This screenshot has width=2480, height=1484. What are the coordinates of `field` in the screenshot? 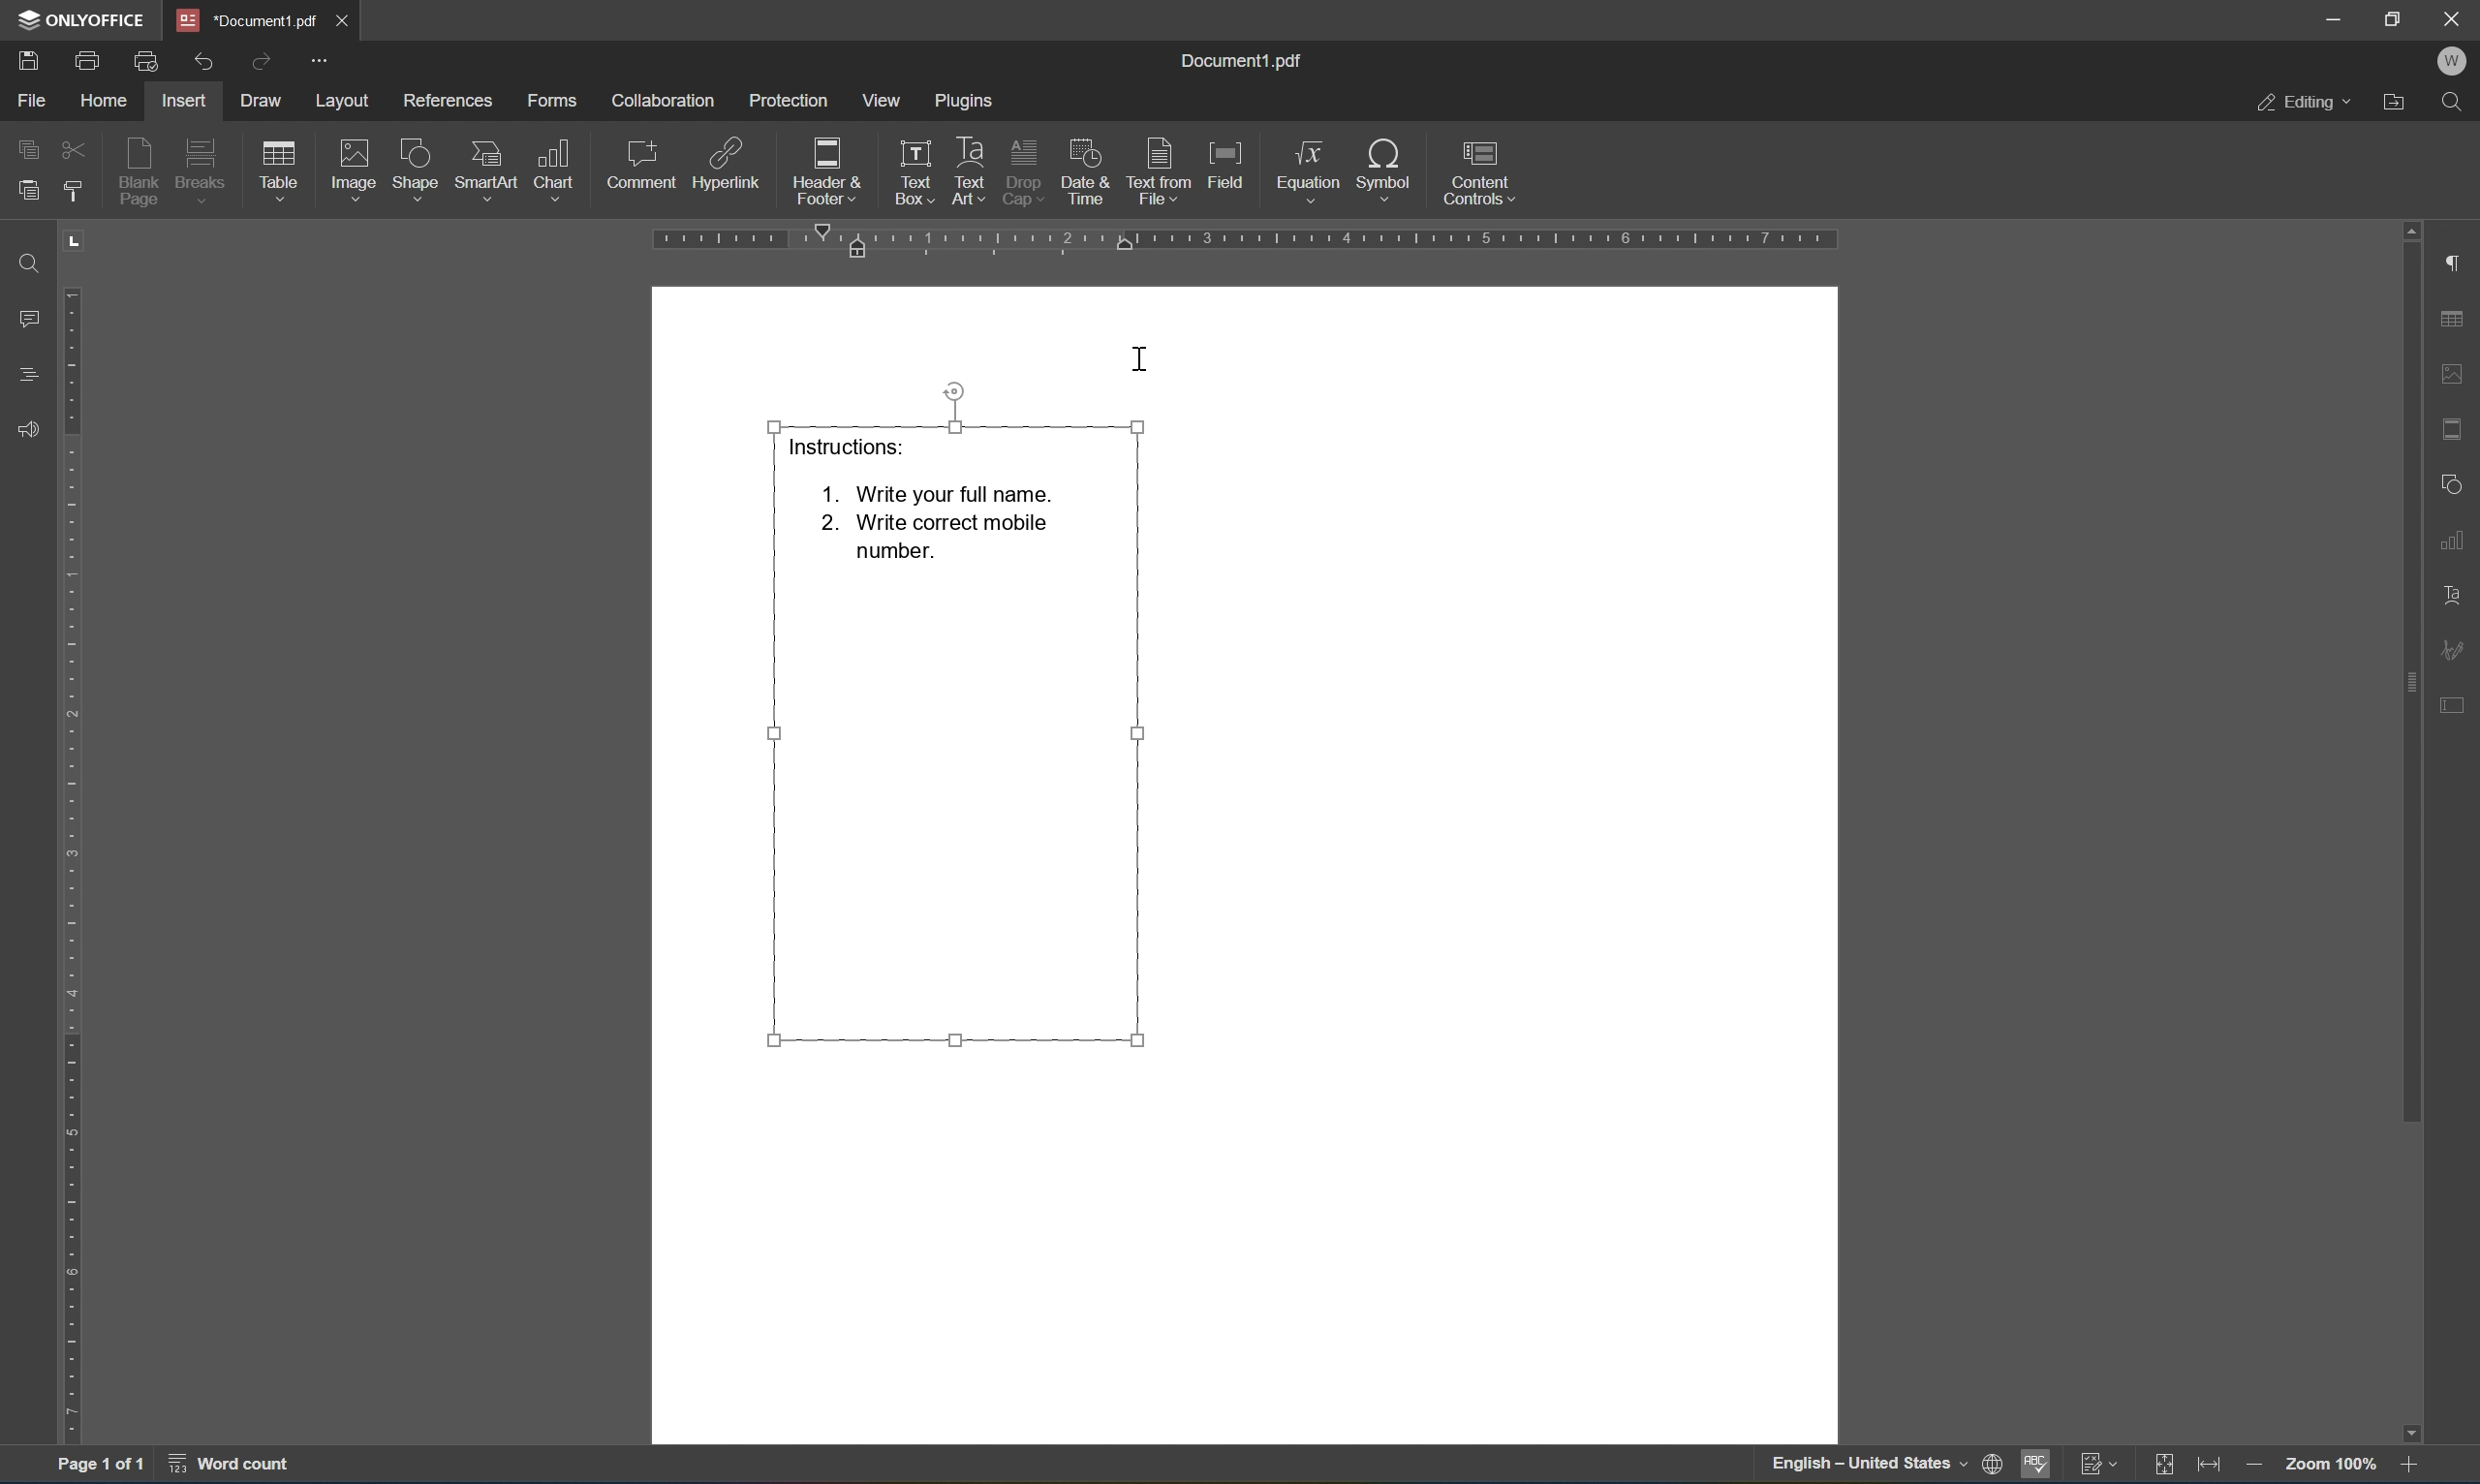 It's located at (1227, 165).